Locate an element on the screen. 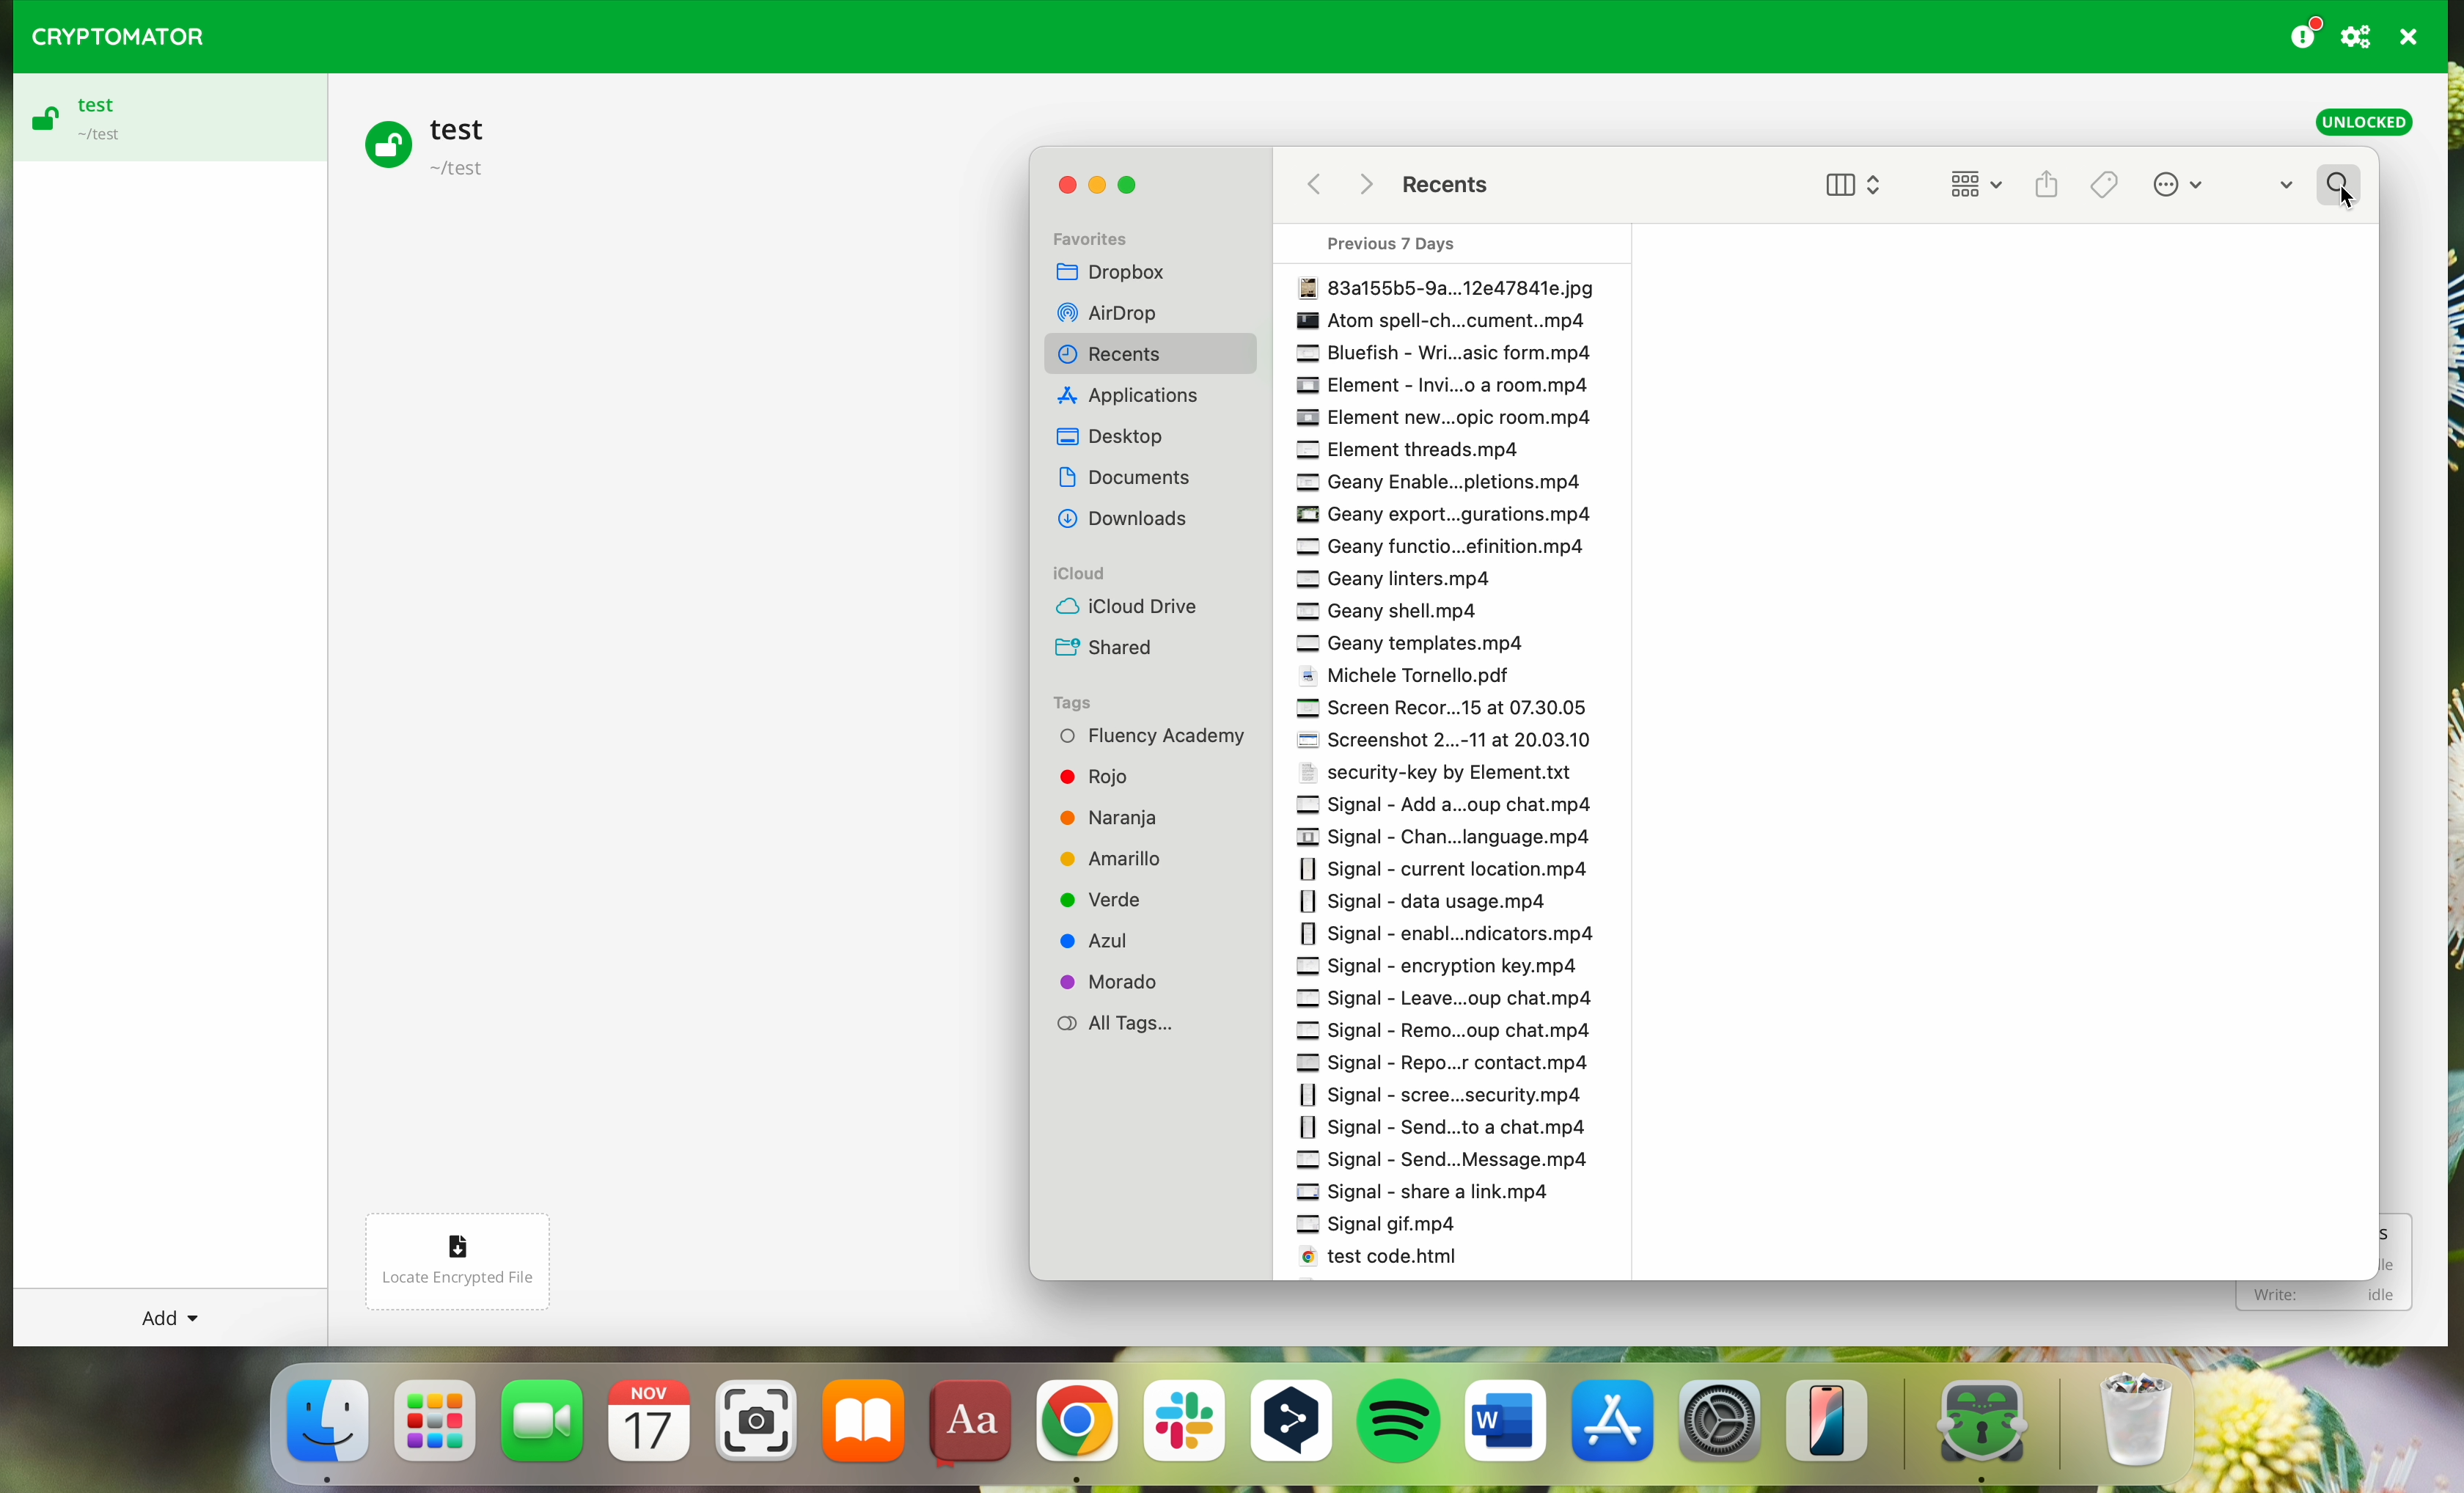 The image size is (2464, 1493). maximize is located at coordinates (1134, 184).